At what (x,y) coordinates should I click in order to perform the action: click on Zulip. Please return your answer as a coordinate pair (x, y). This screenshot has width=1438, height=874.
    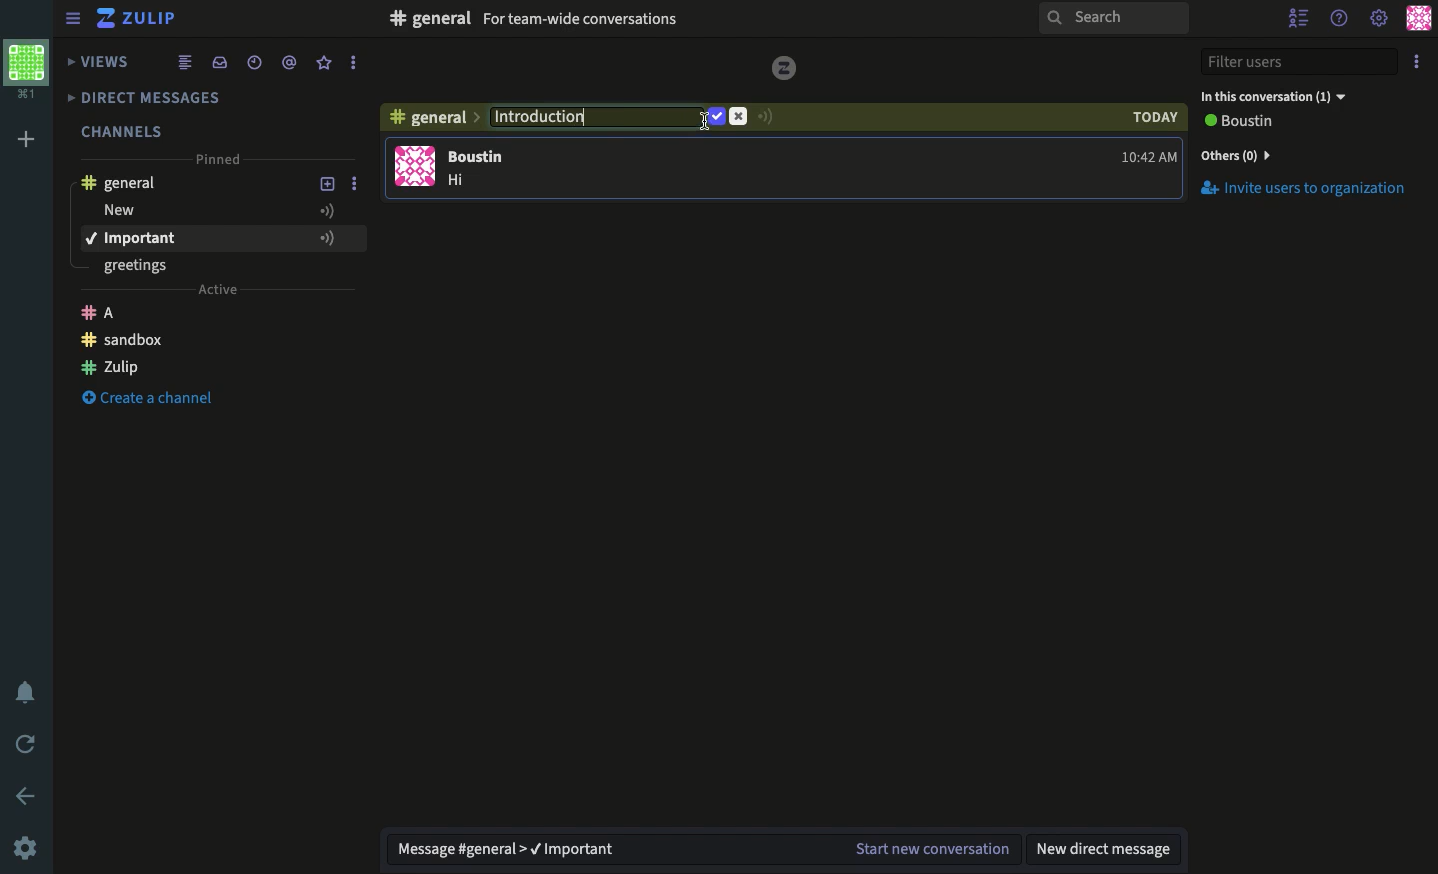
    Looking at the image, I should click on (112, 311).